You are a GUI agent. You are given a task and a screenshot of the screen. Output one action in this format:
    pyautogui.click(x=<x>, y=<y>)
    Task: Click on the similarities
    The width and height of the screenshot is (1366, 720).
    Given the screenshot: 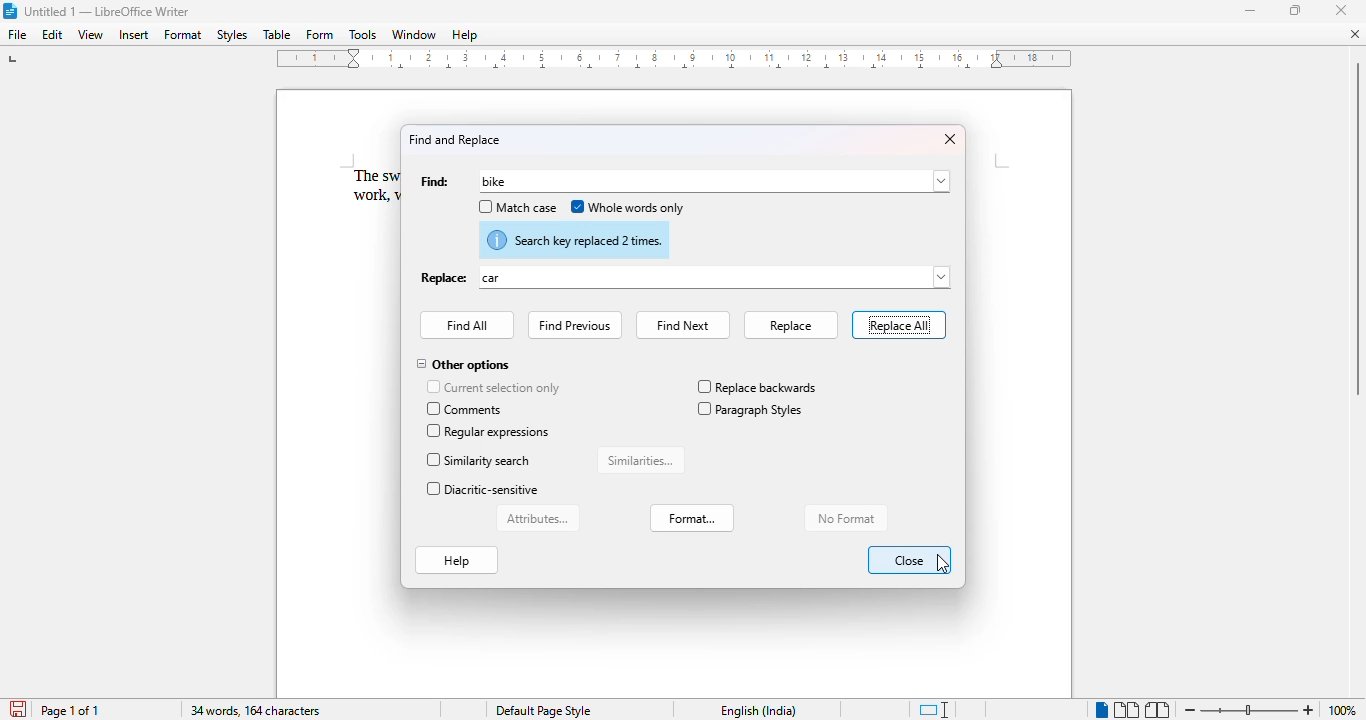 What is the action you would take?
    pyautogui.click(x=641, y=460)
    